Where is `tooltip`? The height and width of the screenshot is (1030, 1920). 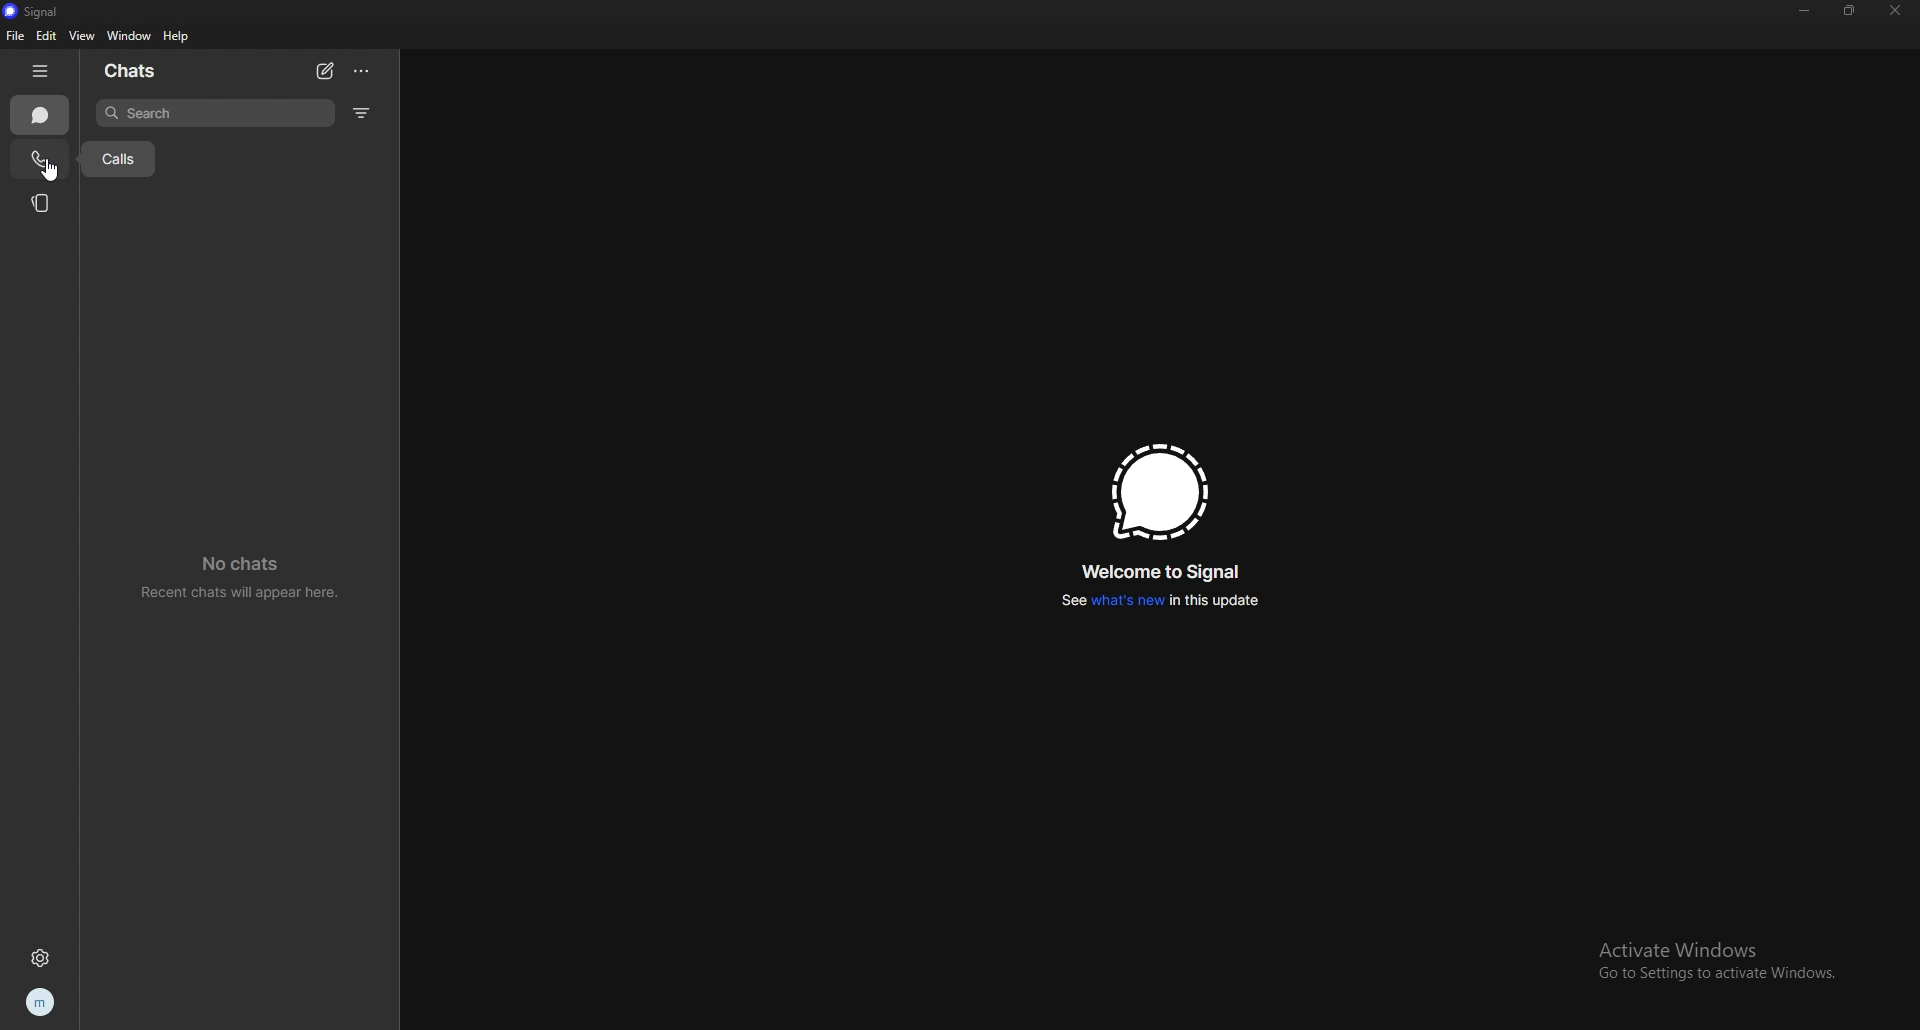 tooltip is located at coordinates (117, 158).